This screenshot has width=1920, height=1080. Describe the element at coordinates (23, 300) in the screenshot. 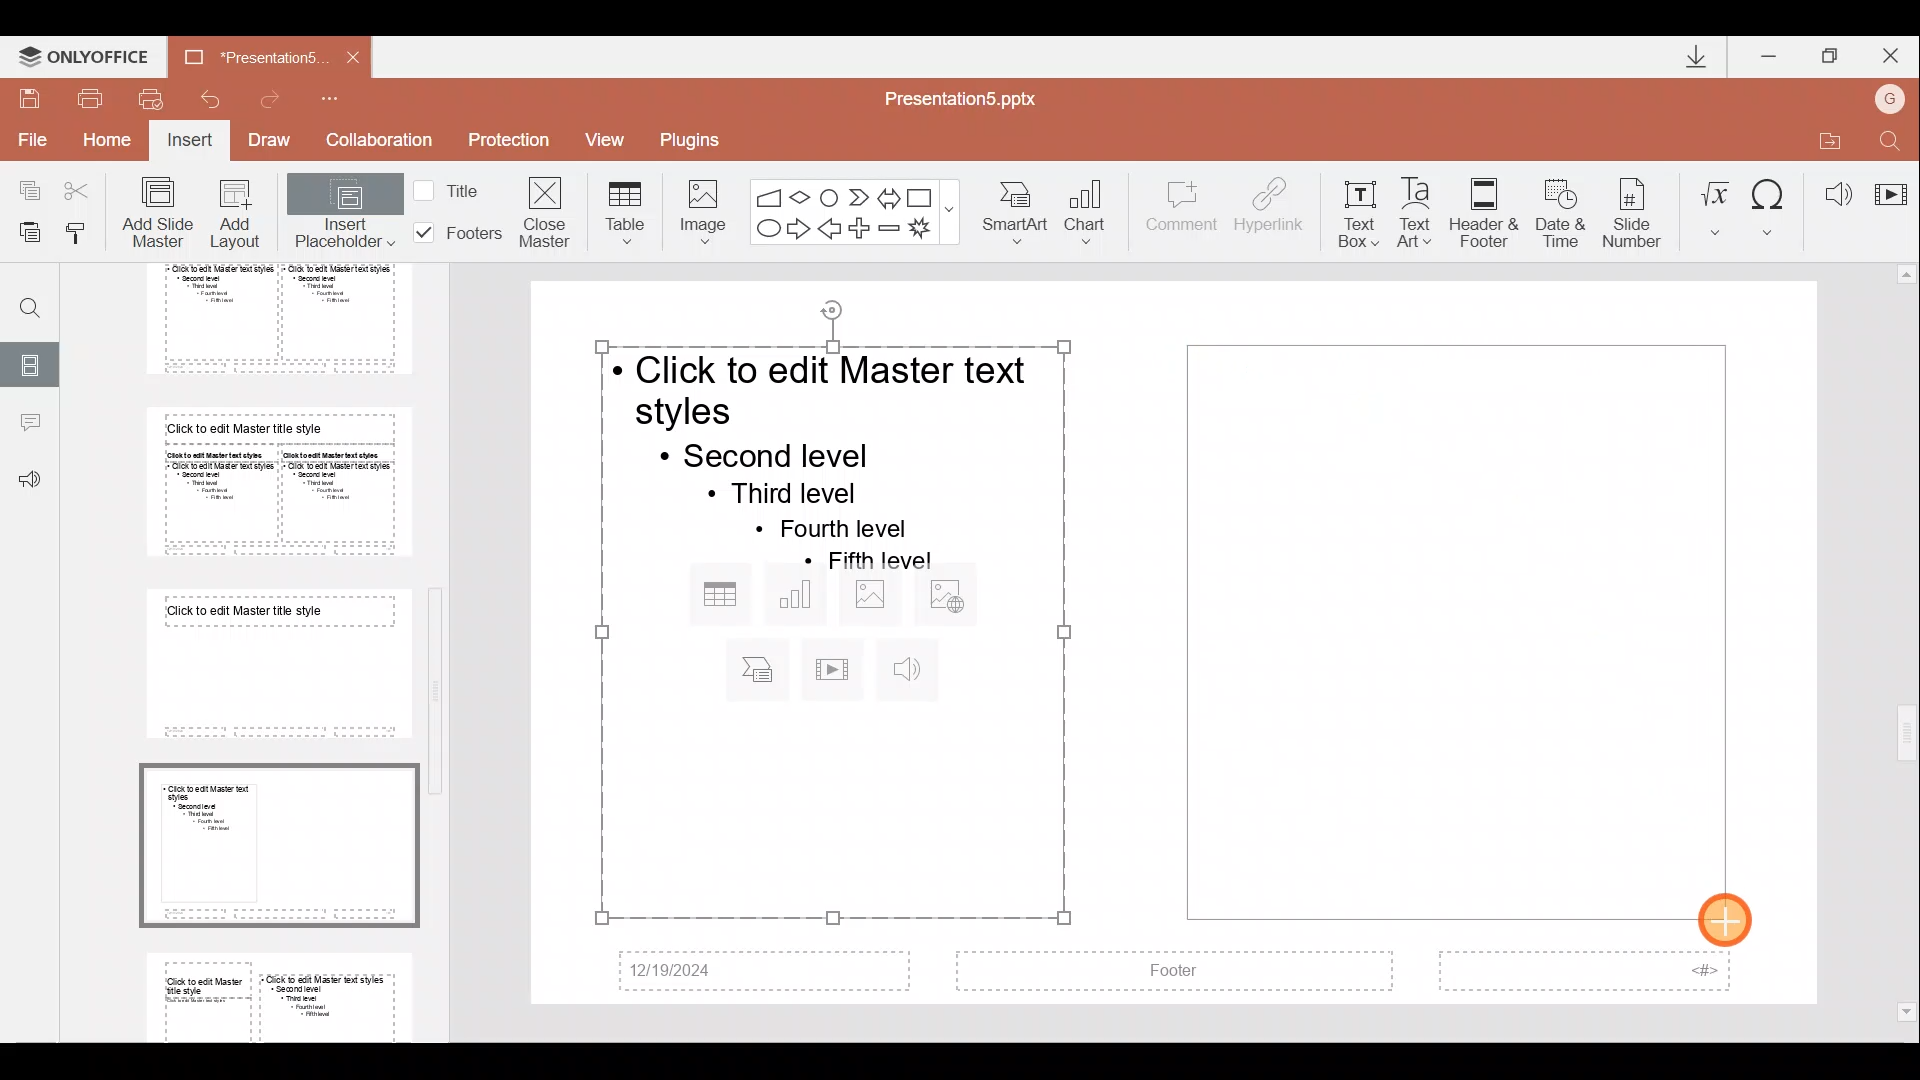

I see `Find` at that location.